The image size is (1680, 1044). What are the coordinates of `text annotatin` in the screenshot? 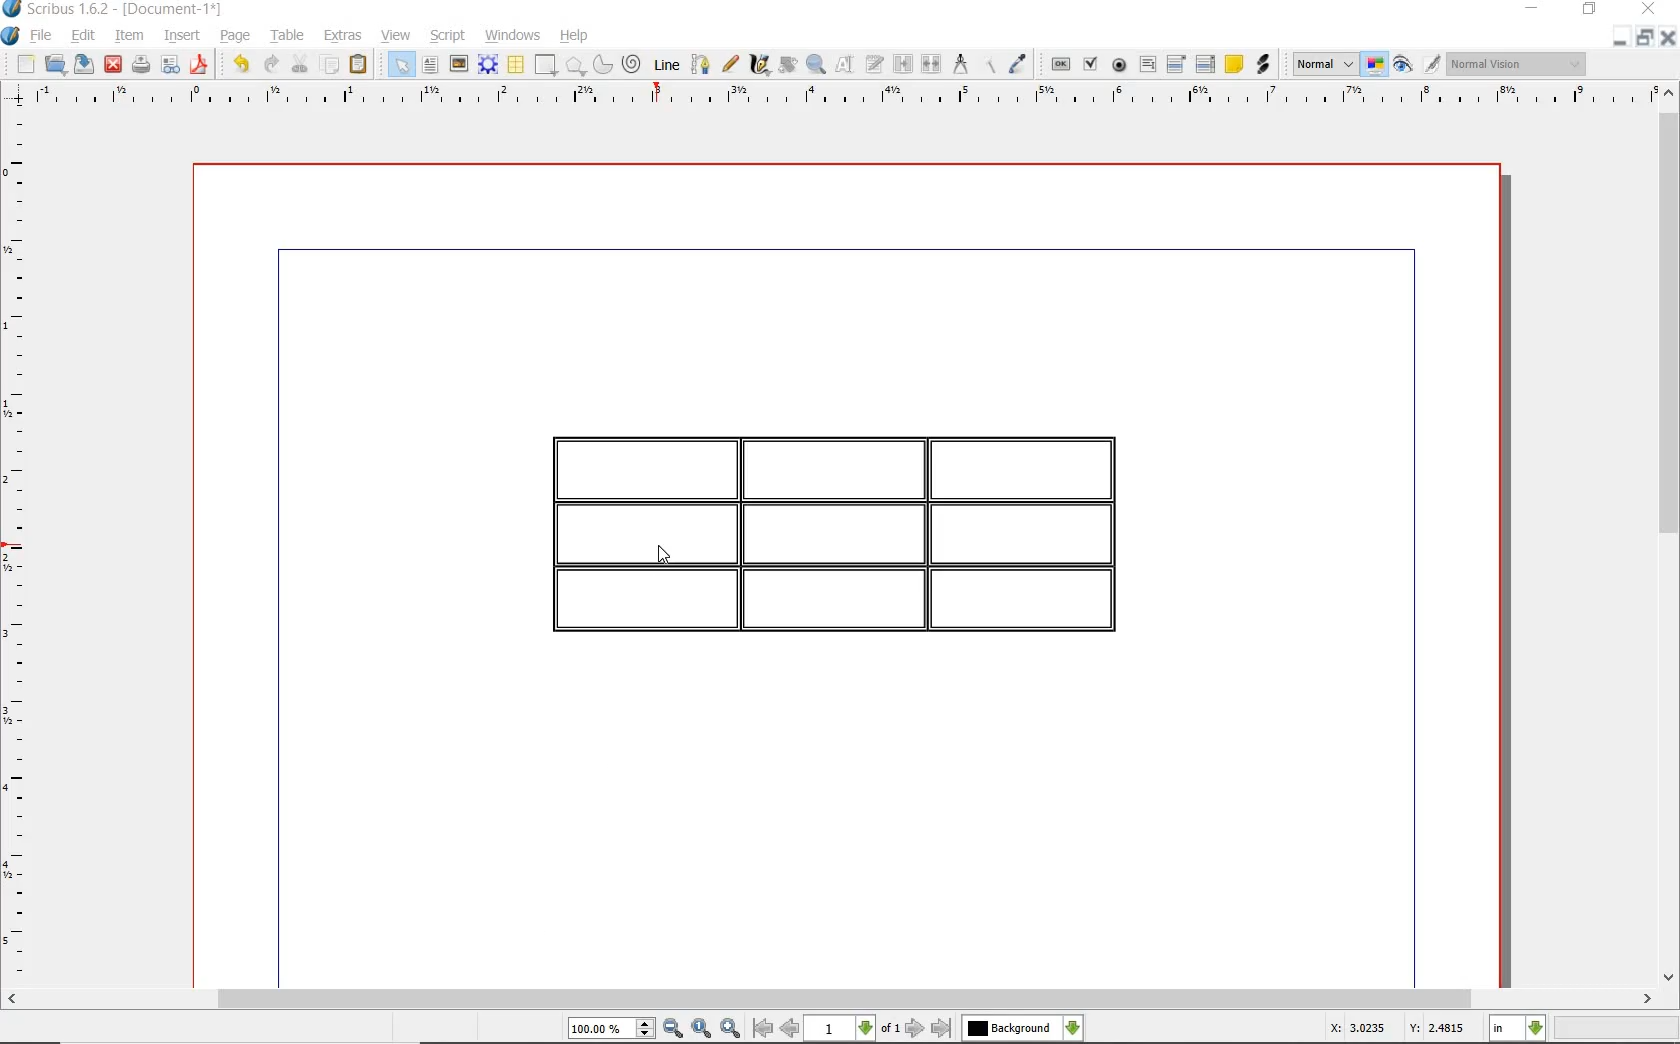 It's located at (1234, 63).